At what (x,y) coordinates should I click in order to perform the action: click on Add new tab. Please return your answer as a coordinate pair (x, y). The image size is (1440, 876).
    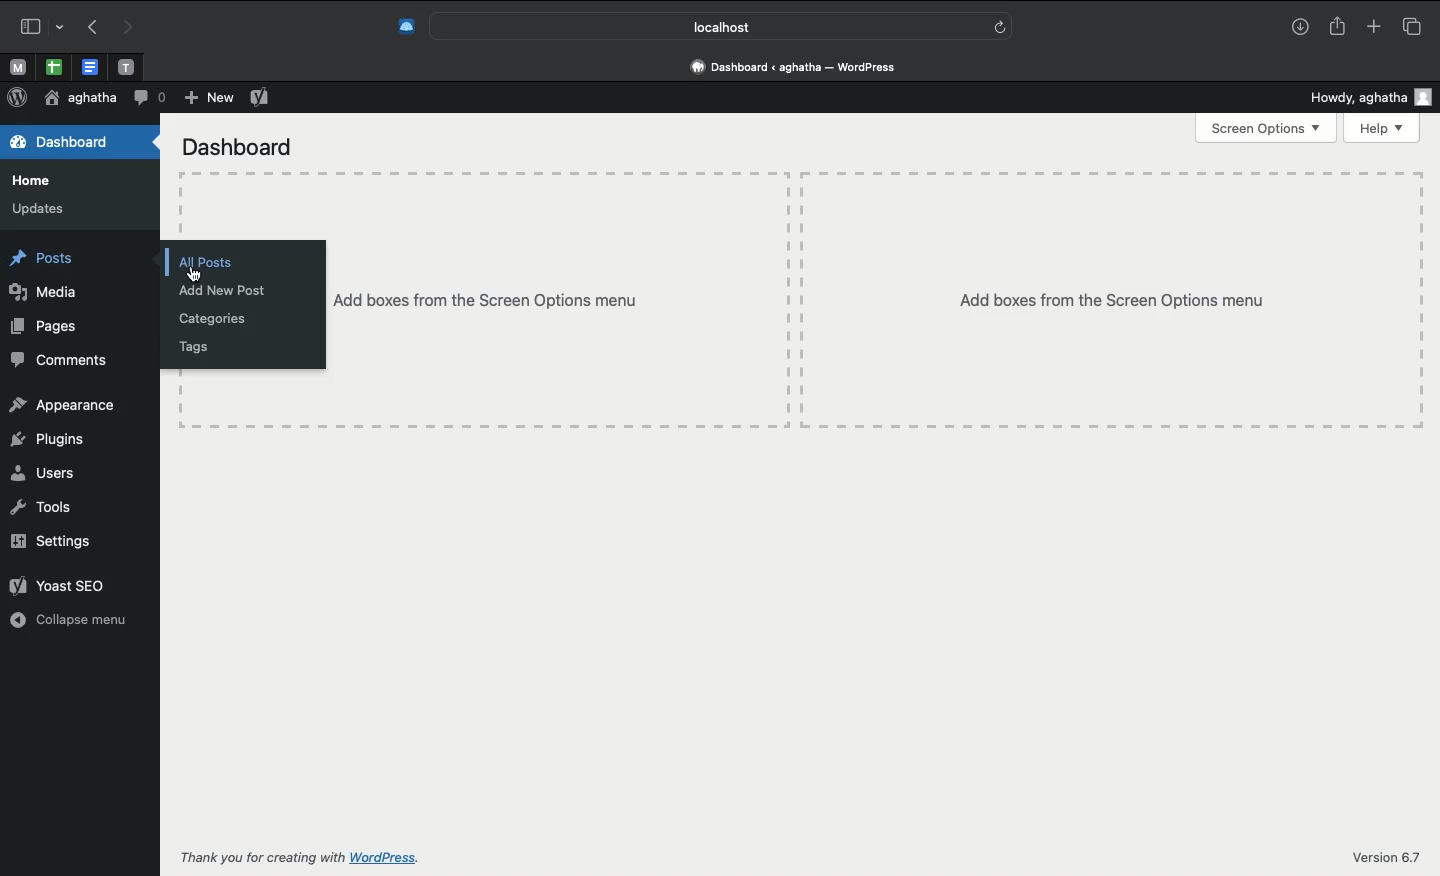
    Looking at the image, I should click on (1372, 26).